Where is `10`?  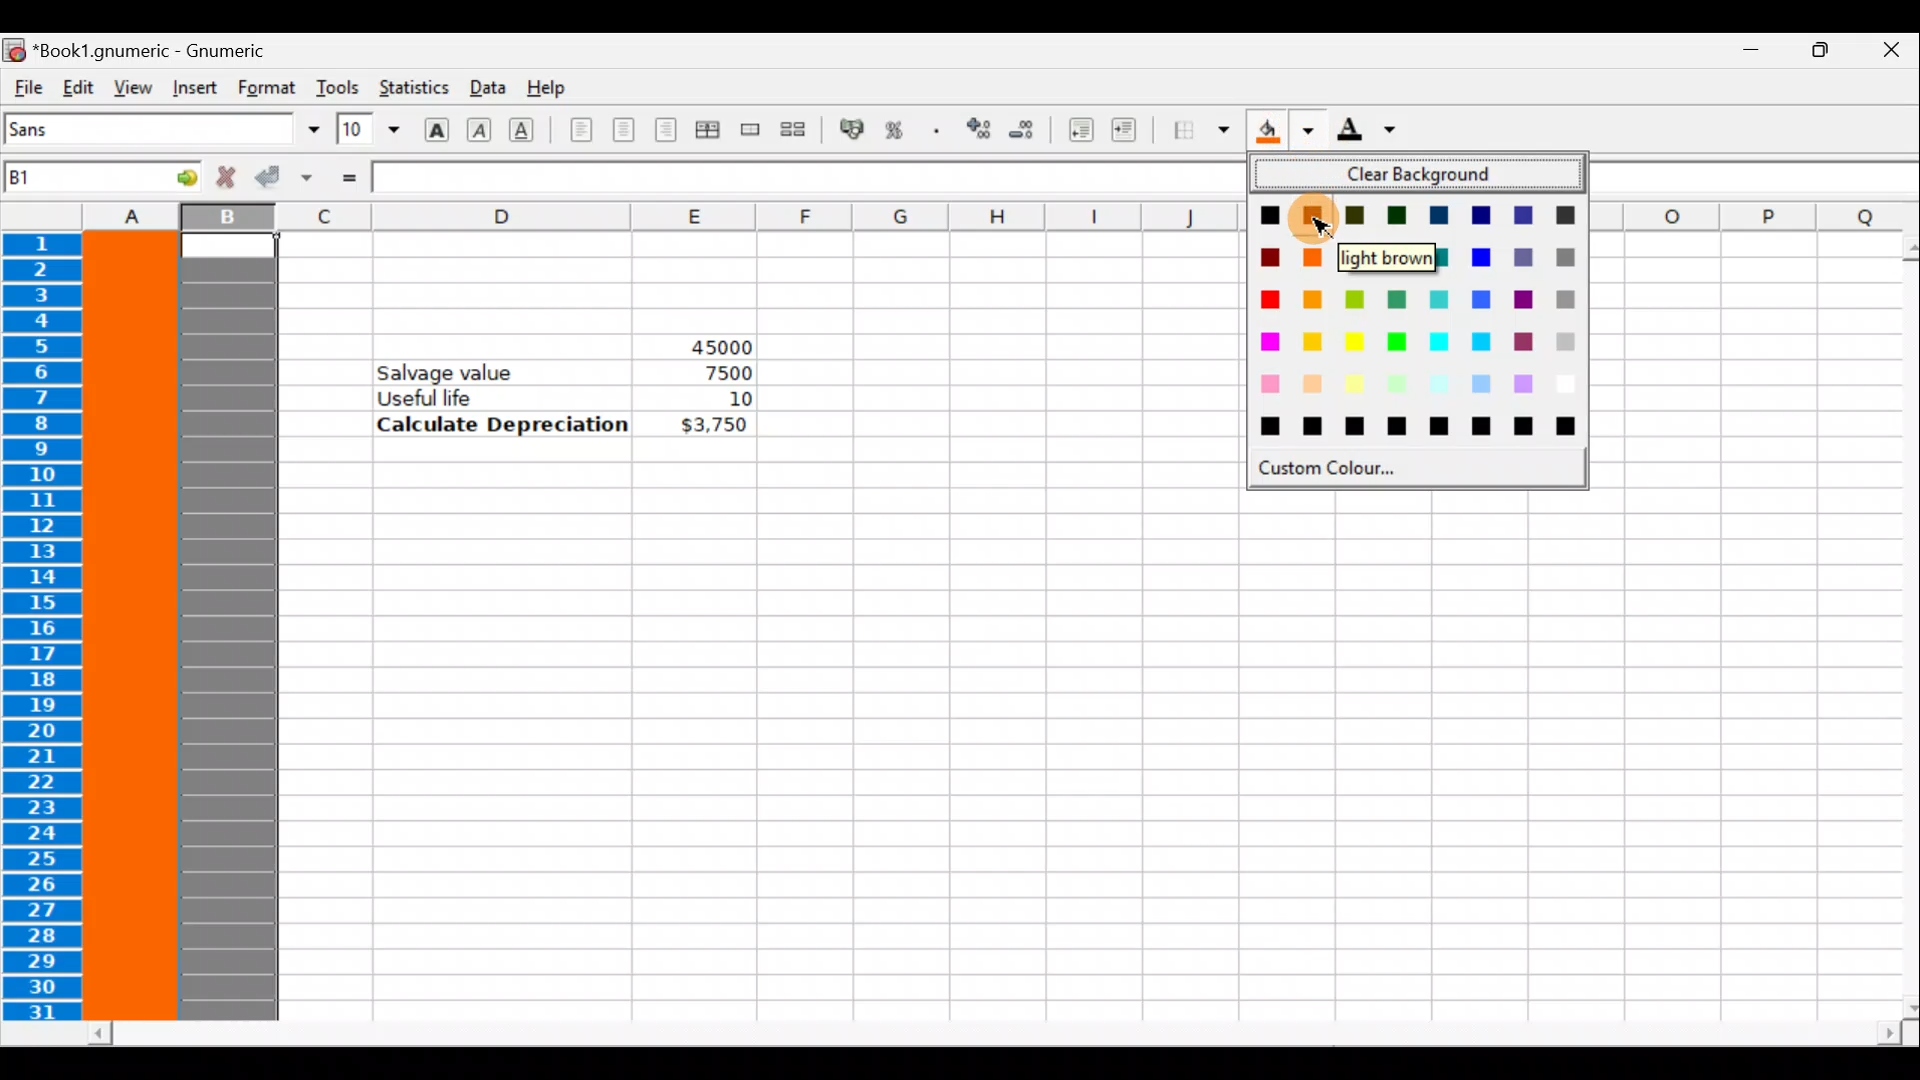 10 is located at coordinates (714, 399).